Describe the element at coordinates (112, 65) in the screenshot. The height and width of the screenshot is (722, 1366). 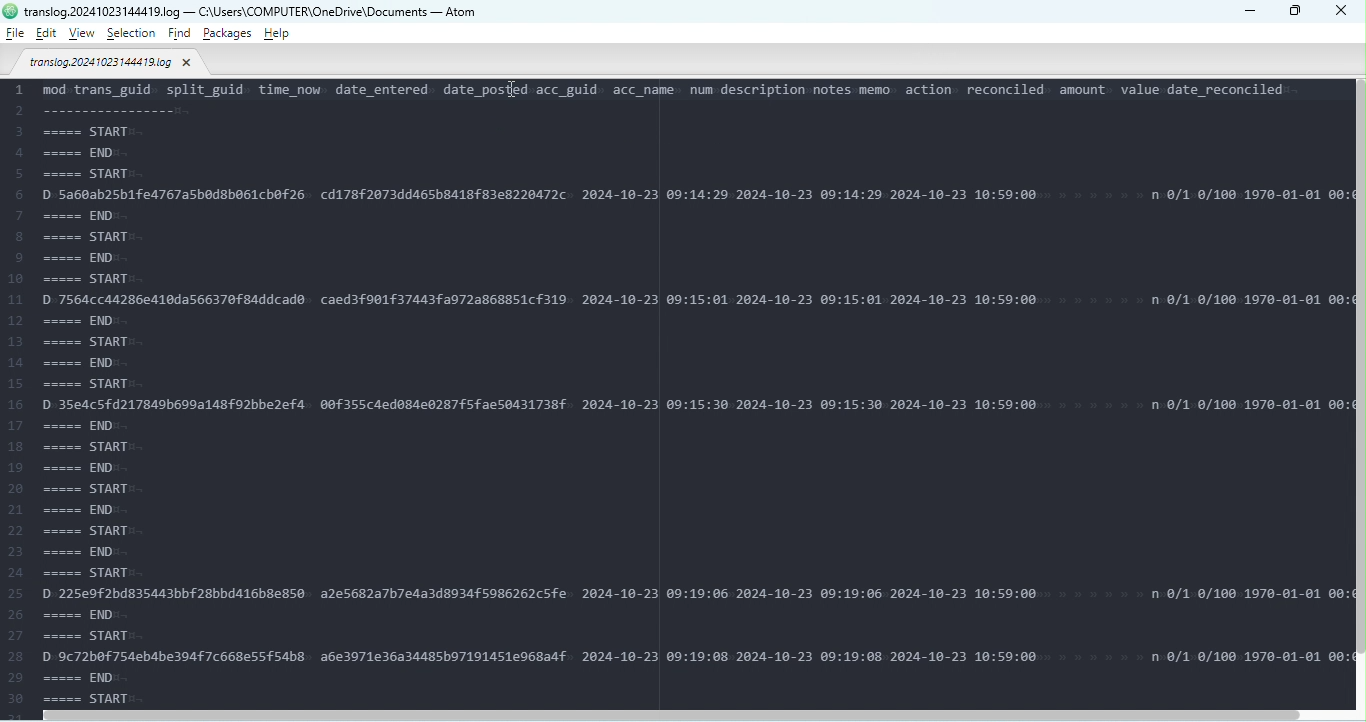
I see `File ` at that location.